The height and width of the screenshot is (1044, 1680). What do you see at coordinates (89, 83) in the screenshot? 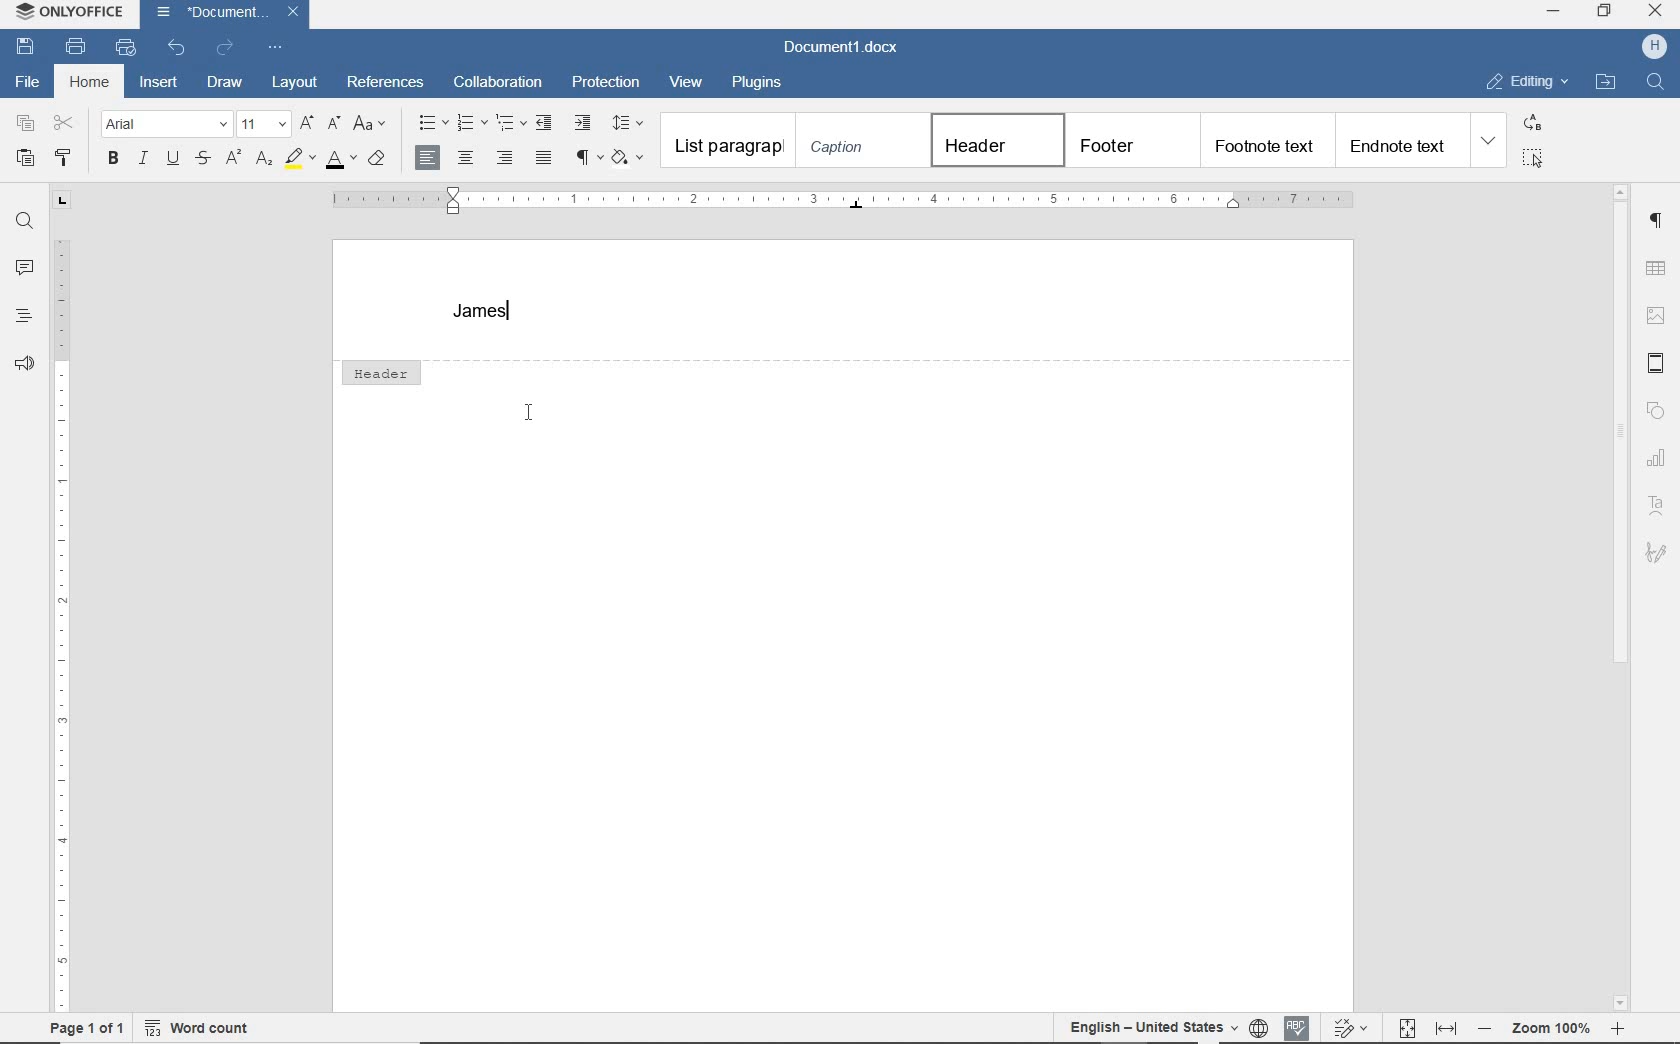
I see `home` at bounding box center [89, 83].